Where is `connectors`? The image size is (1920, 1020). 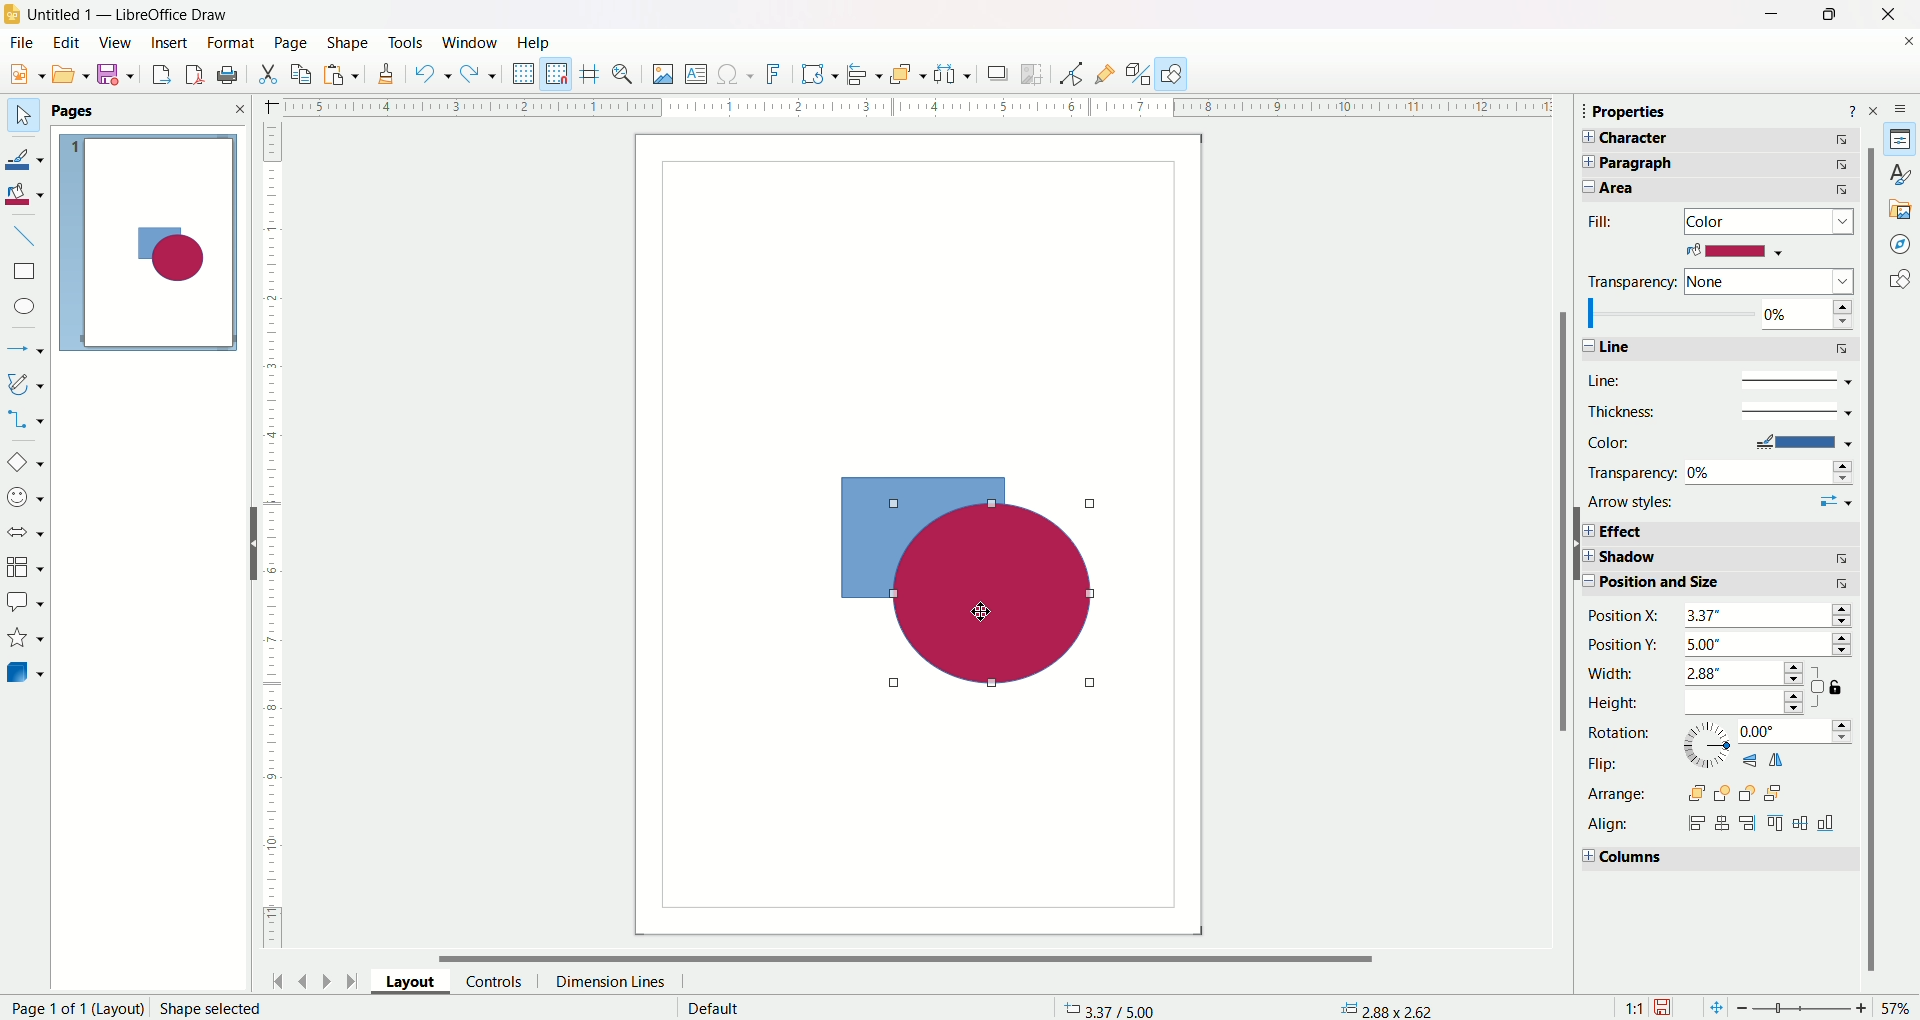 connectors is located at coordinates (27, 419).